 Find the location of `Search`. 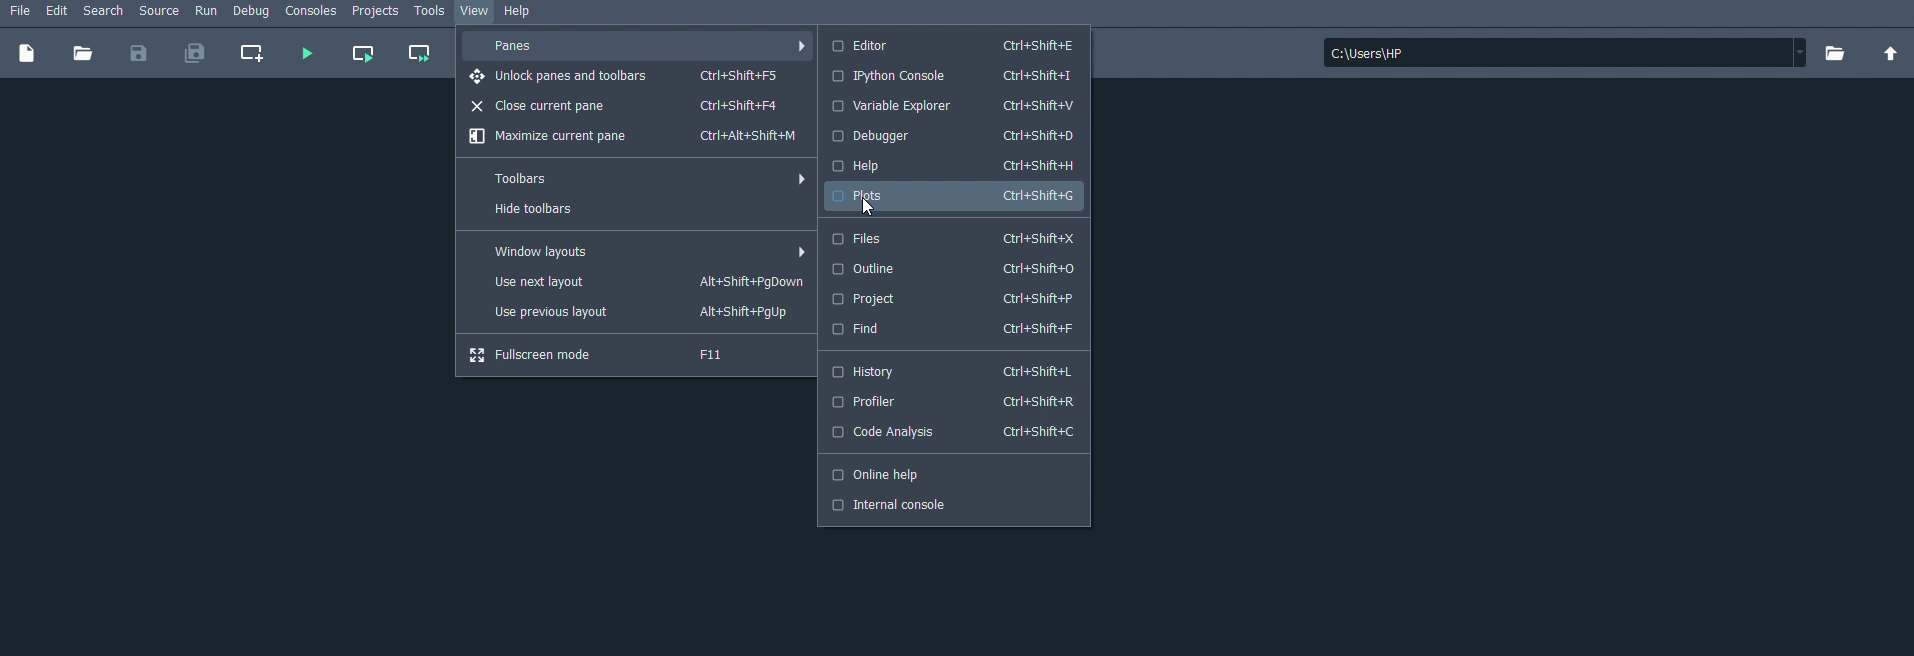

Search is located at coordinates (105, 11).